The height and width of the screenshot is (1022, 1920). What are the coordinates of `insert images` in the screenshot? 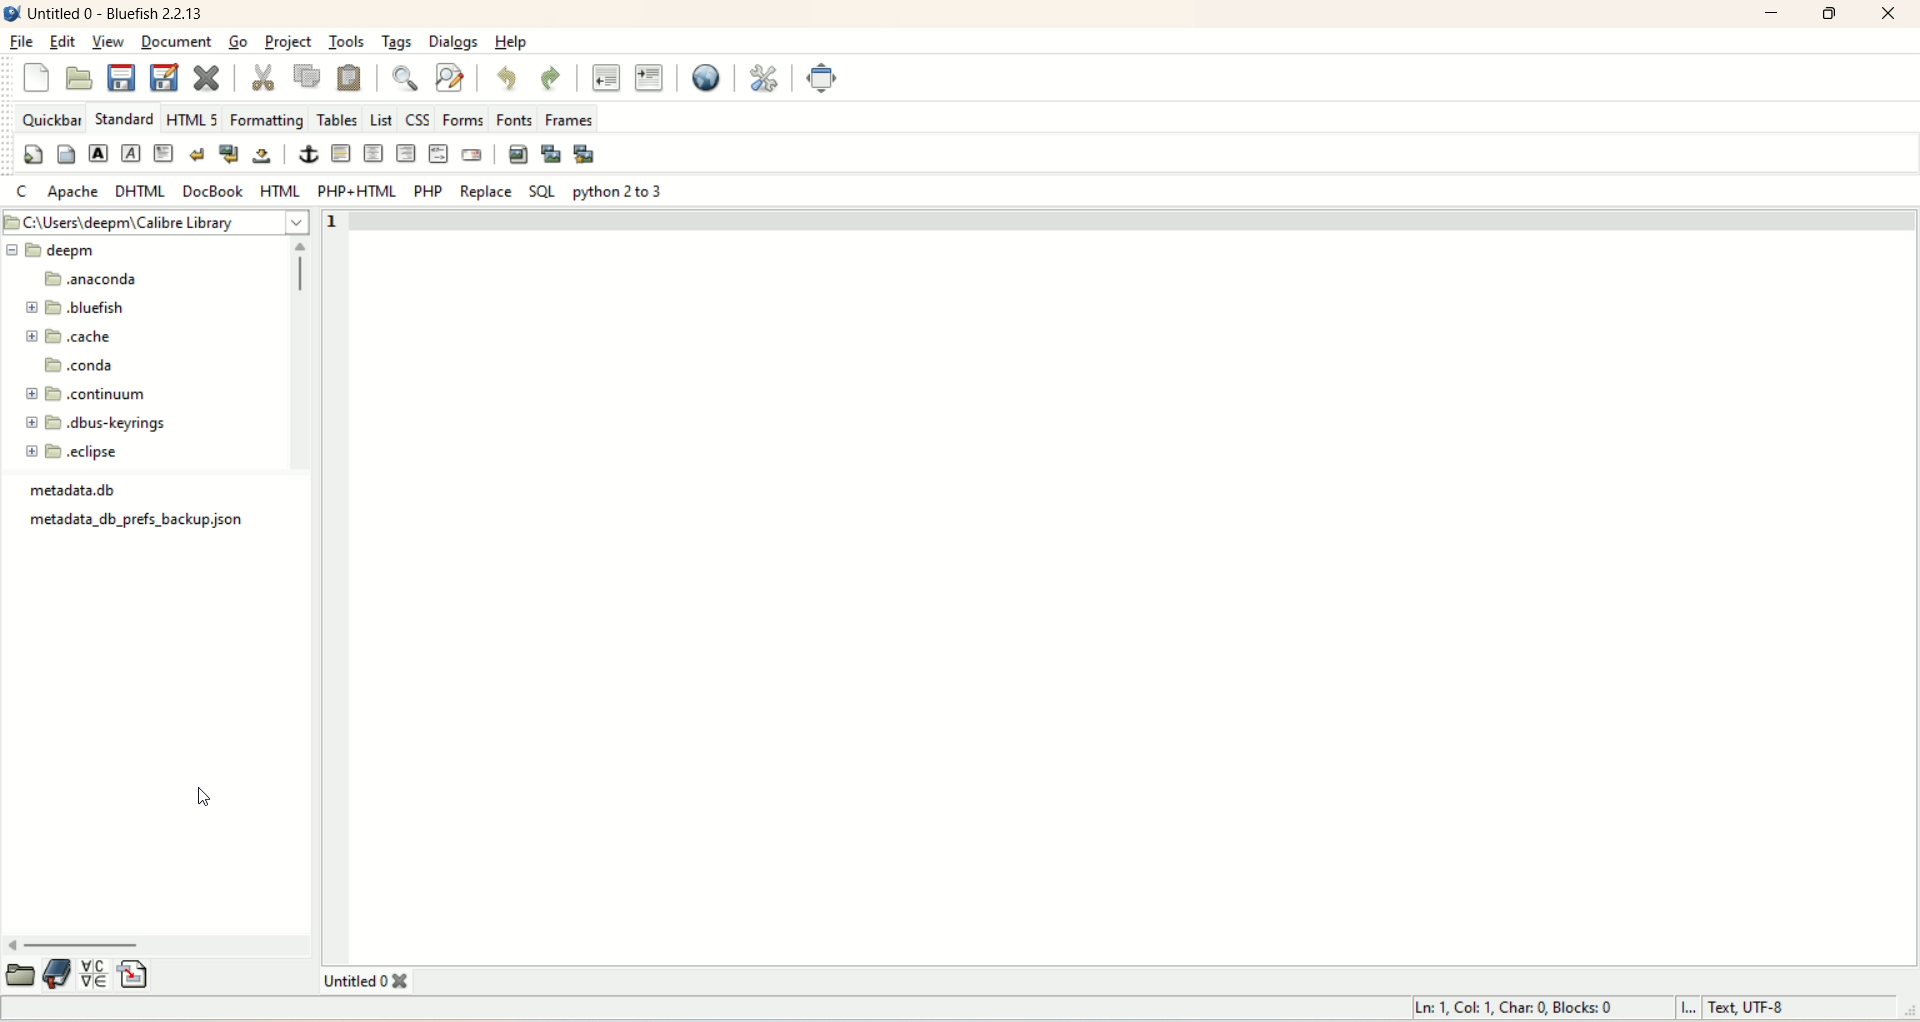 It's located at (517, 153).